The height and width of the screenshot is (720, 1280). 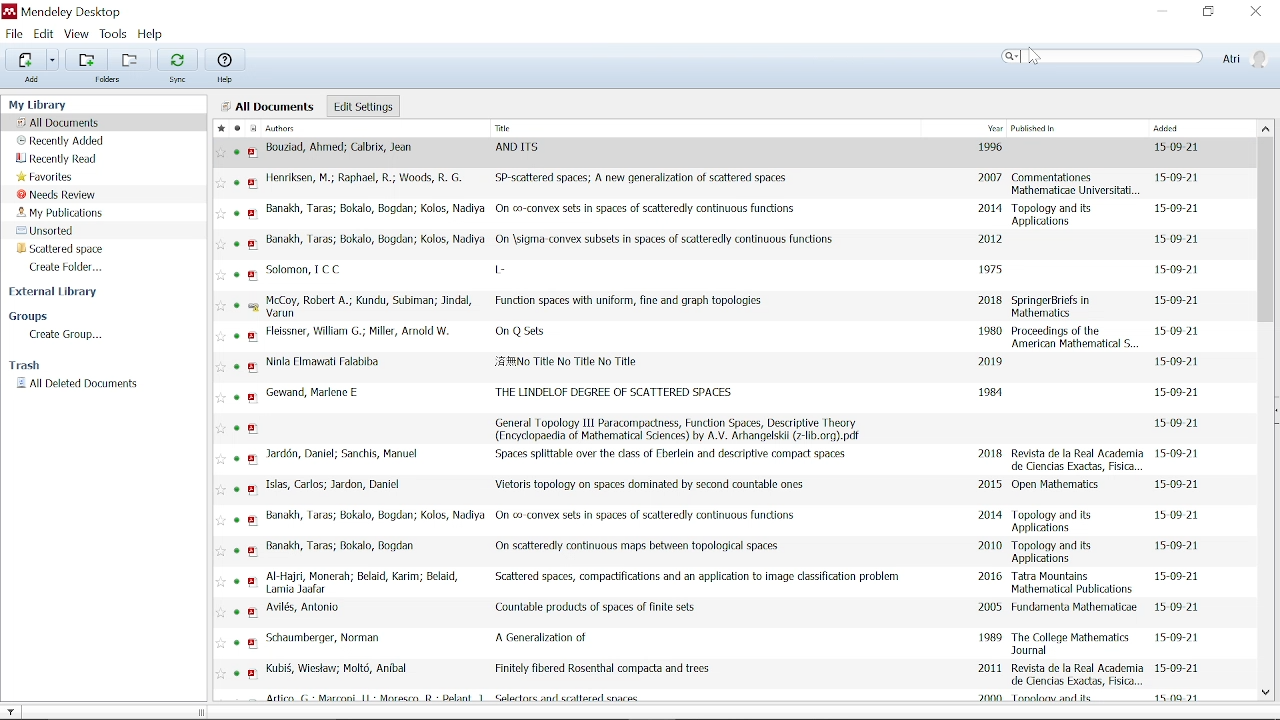 What do you see at coordinates (727, 490) in the screenshot?
I see `Islas, Carlos; Jardon, Daniel Vietoris topology on spaces dominated by second countable ones 2015 Open Mathematics 15-00-21` at bounding box center [727, 490].